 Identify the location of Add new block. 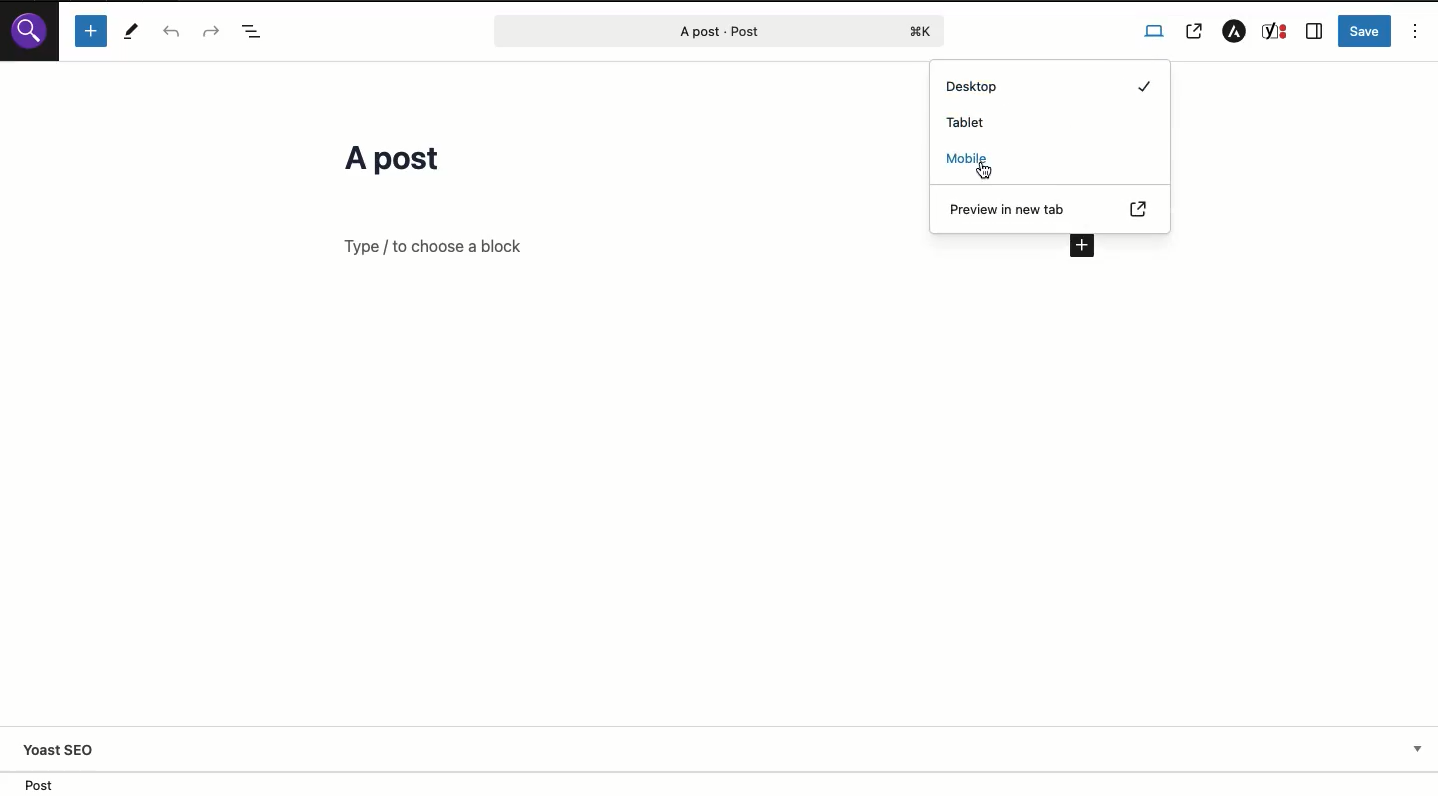
(93, 32).